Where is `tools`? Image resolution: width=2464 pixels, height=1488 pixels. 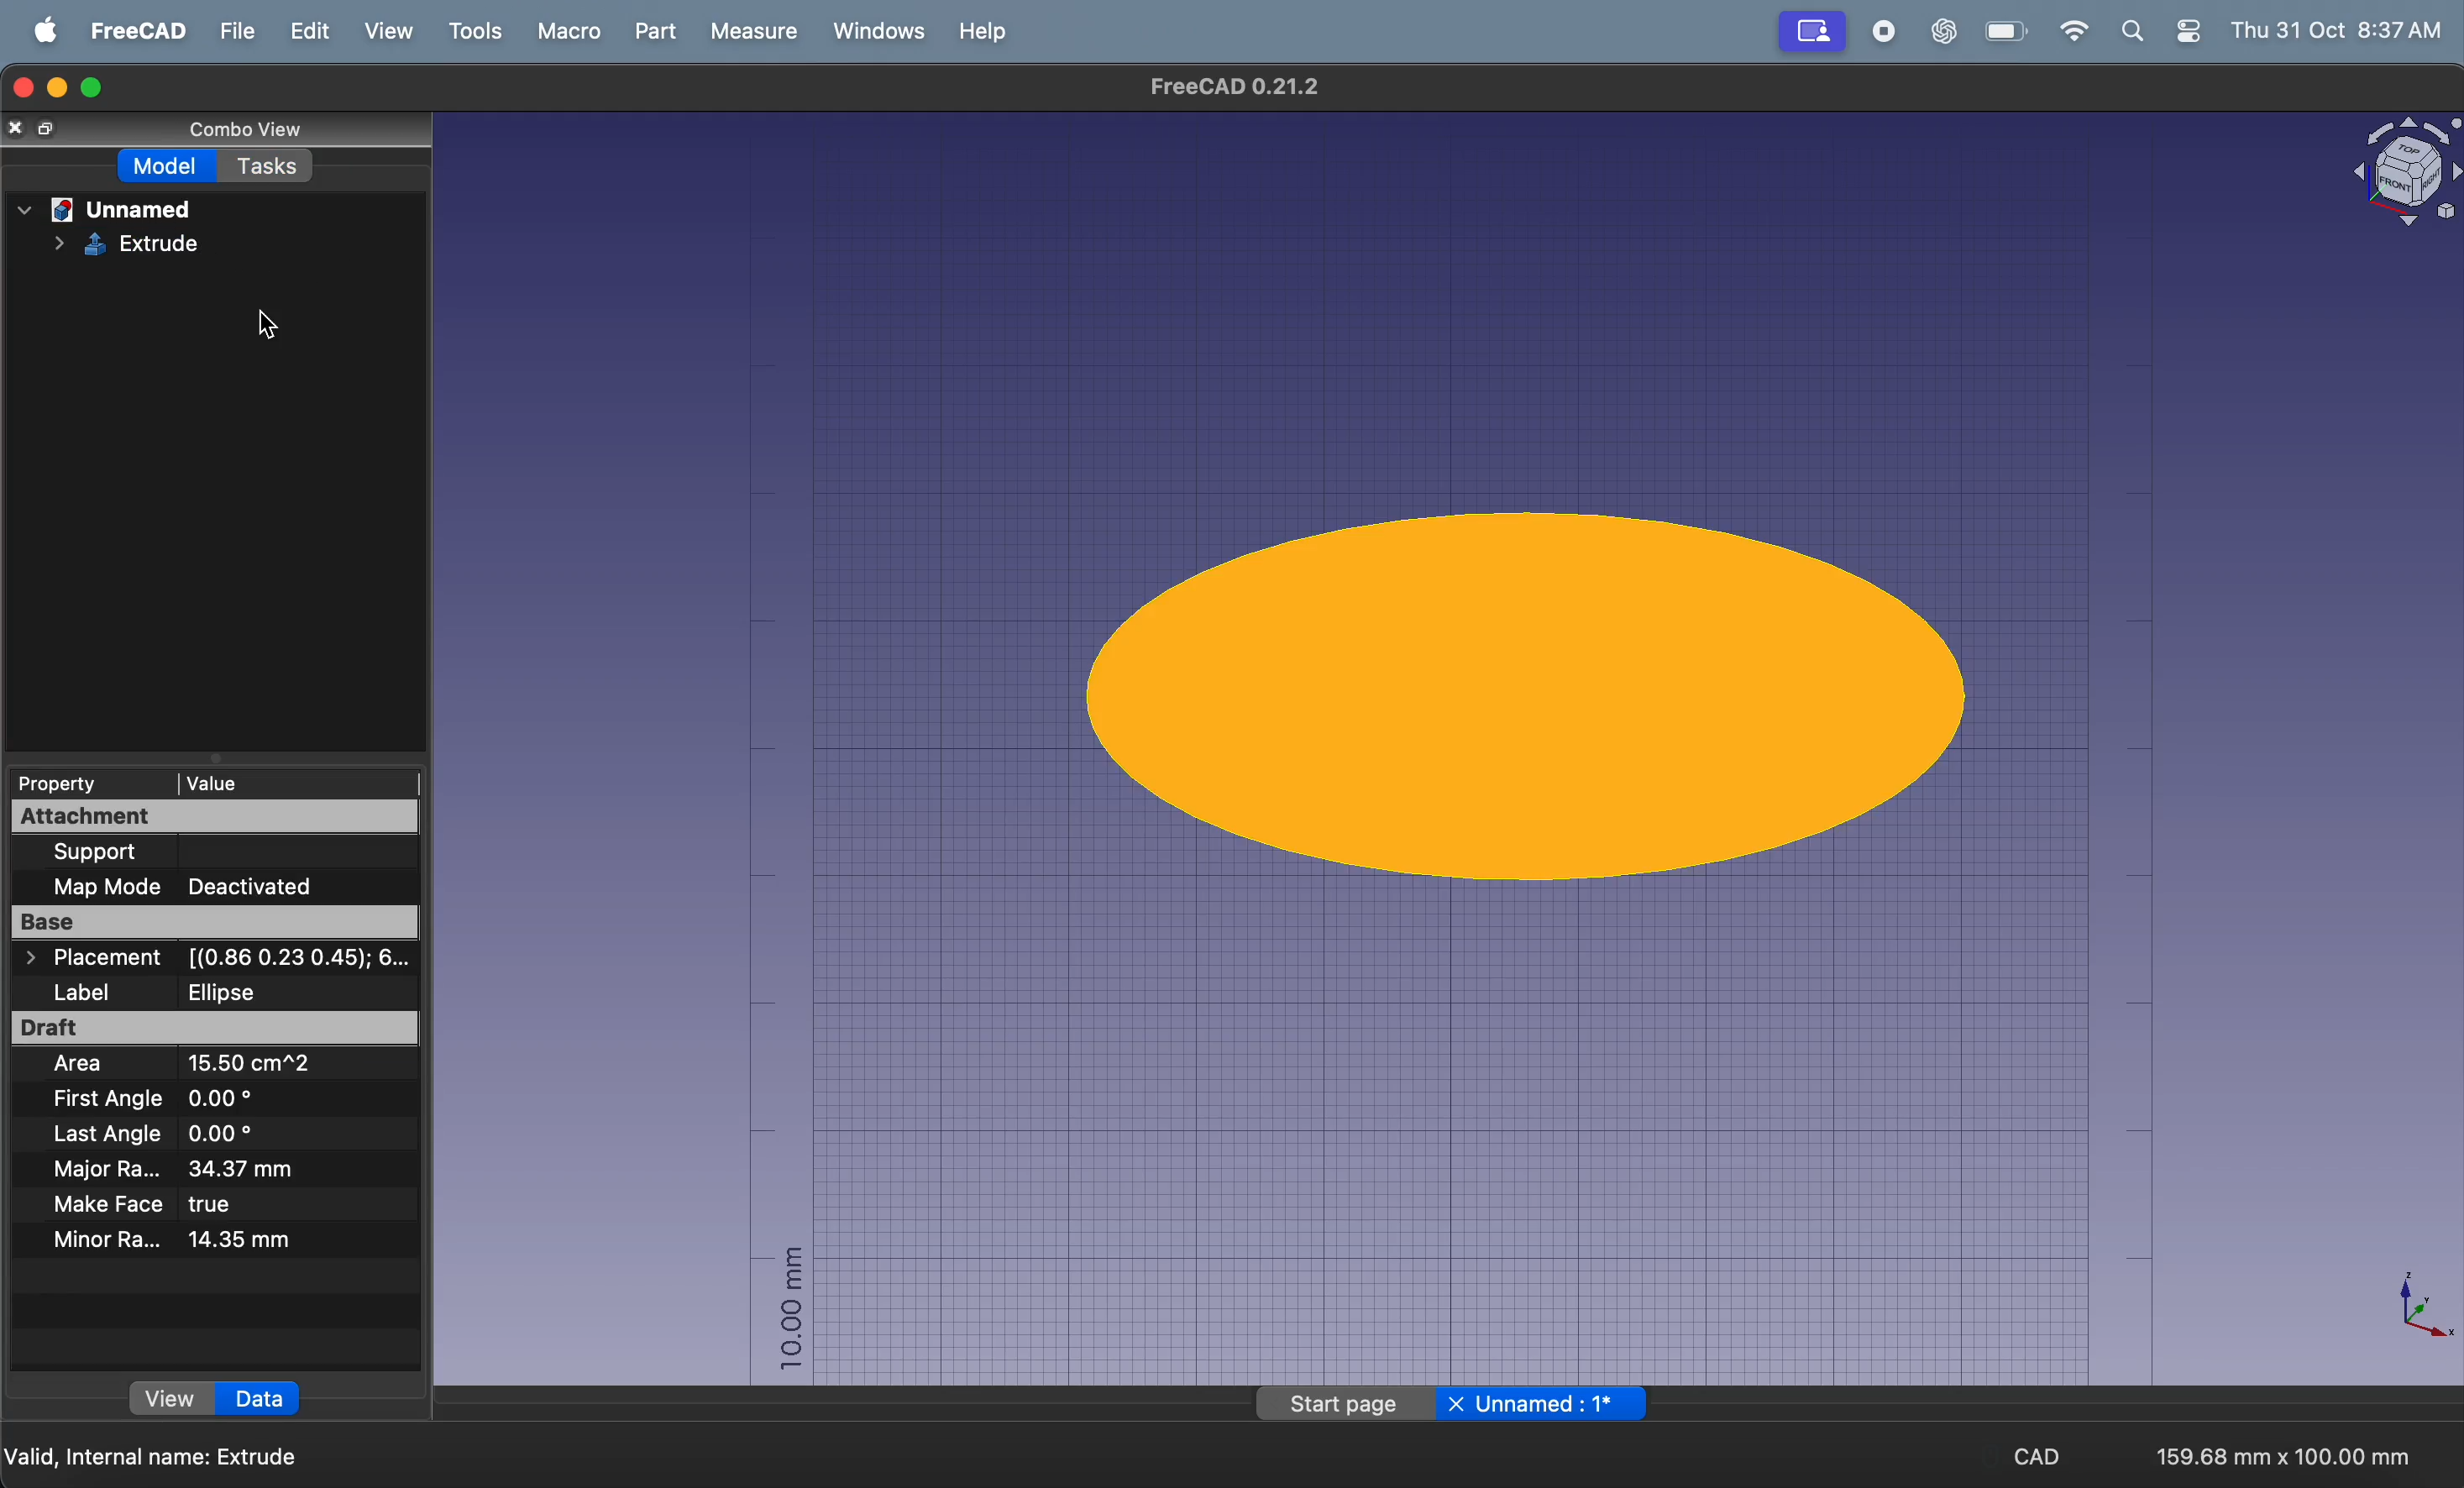
tools is located at coordinates (469, 31).